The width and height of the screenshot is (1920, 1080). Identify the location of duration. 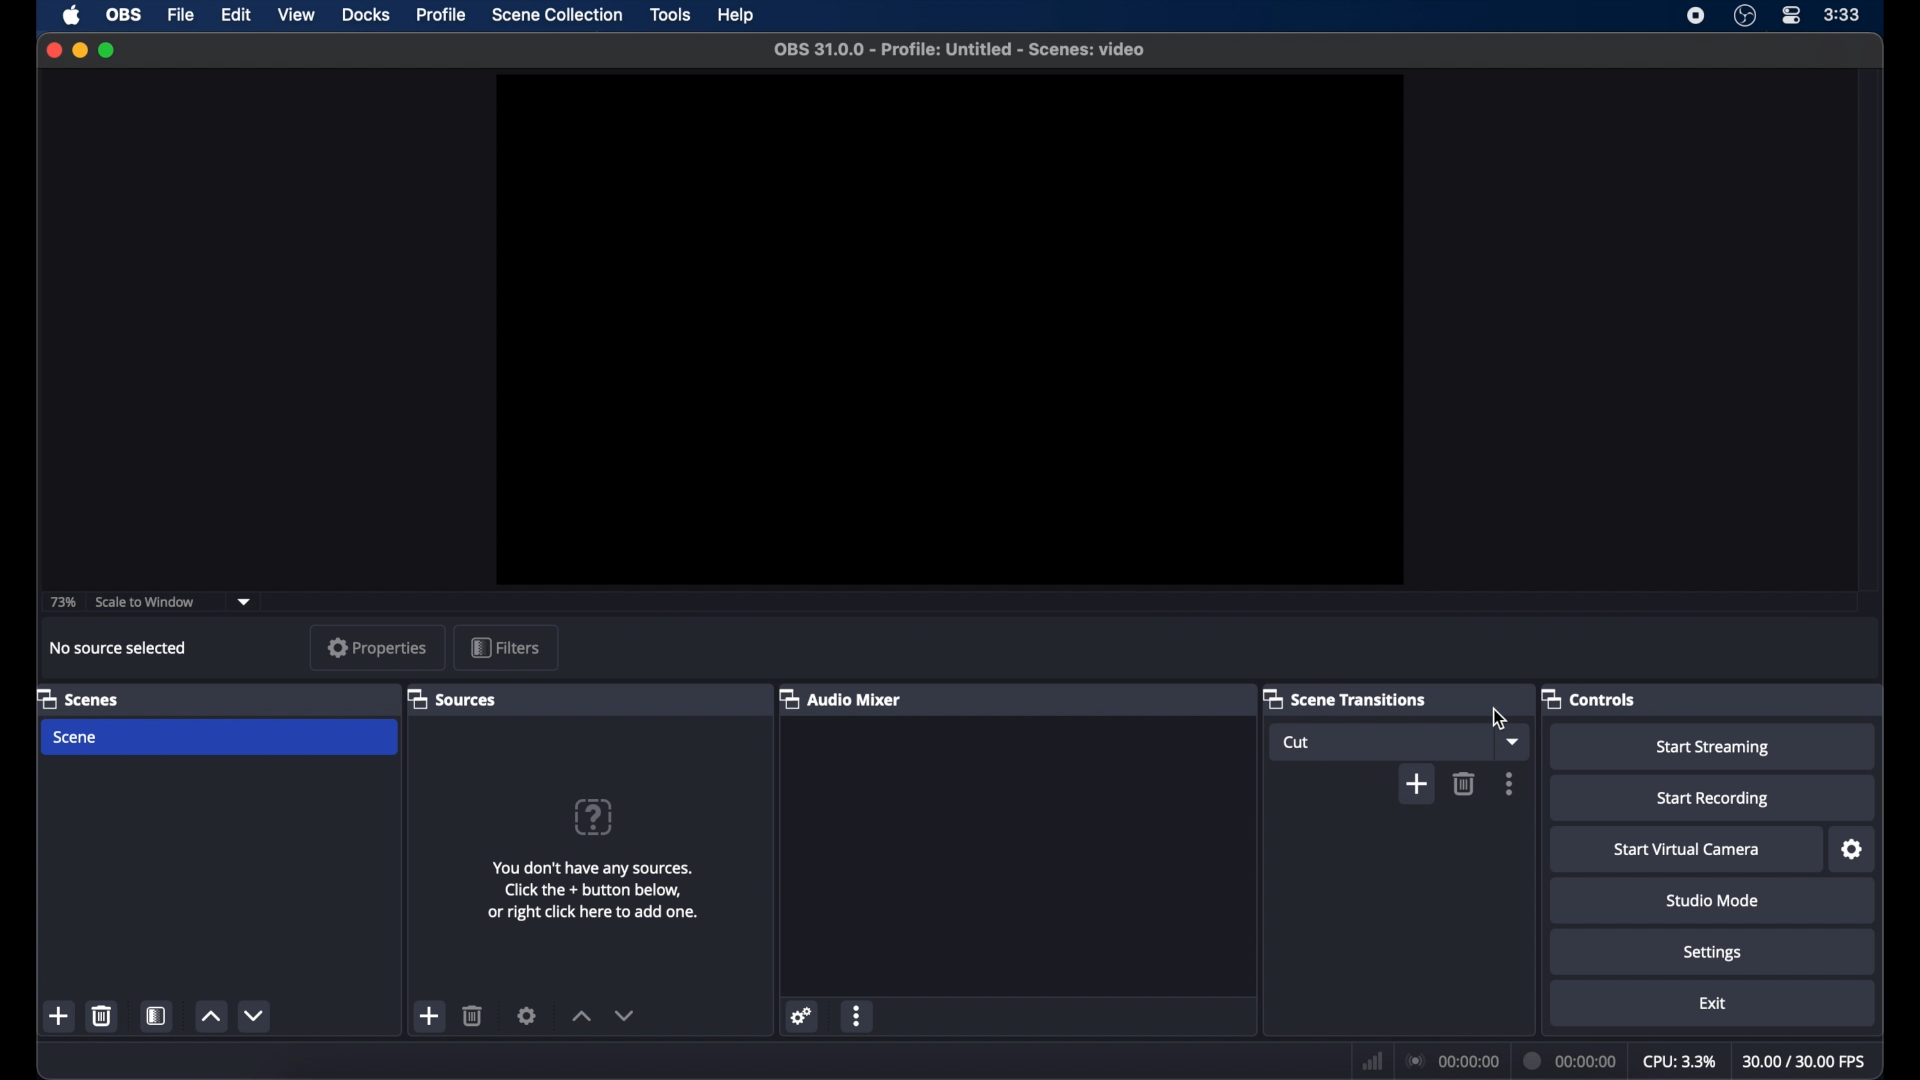
(1572, 1057).